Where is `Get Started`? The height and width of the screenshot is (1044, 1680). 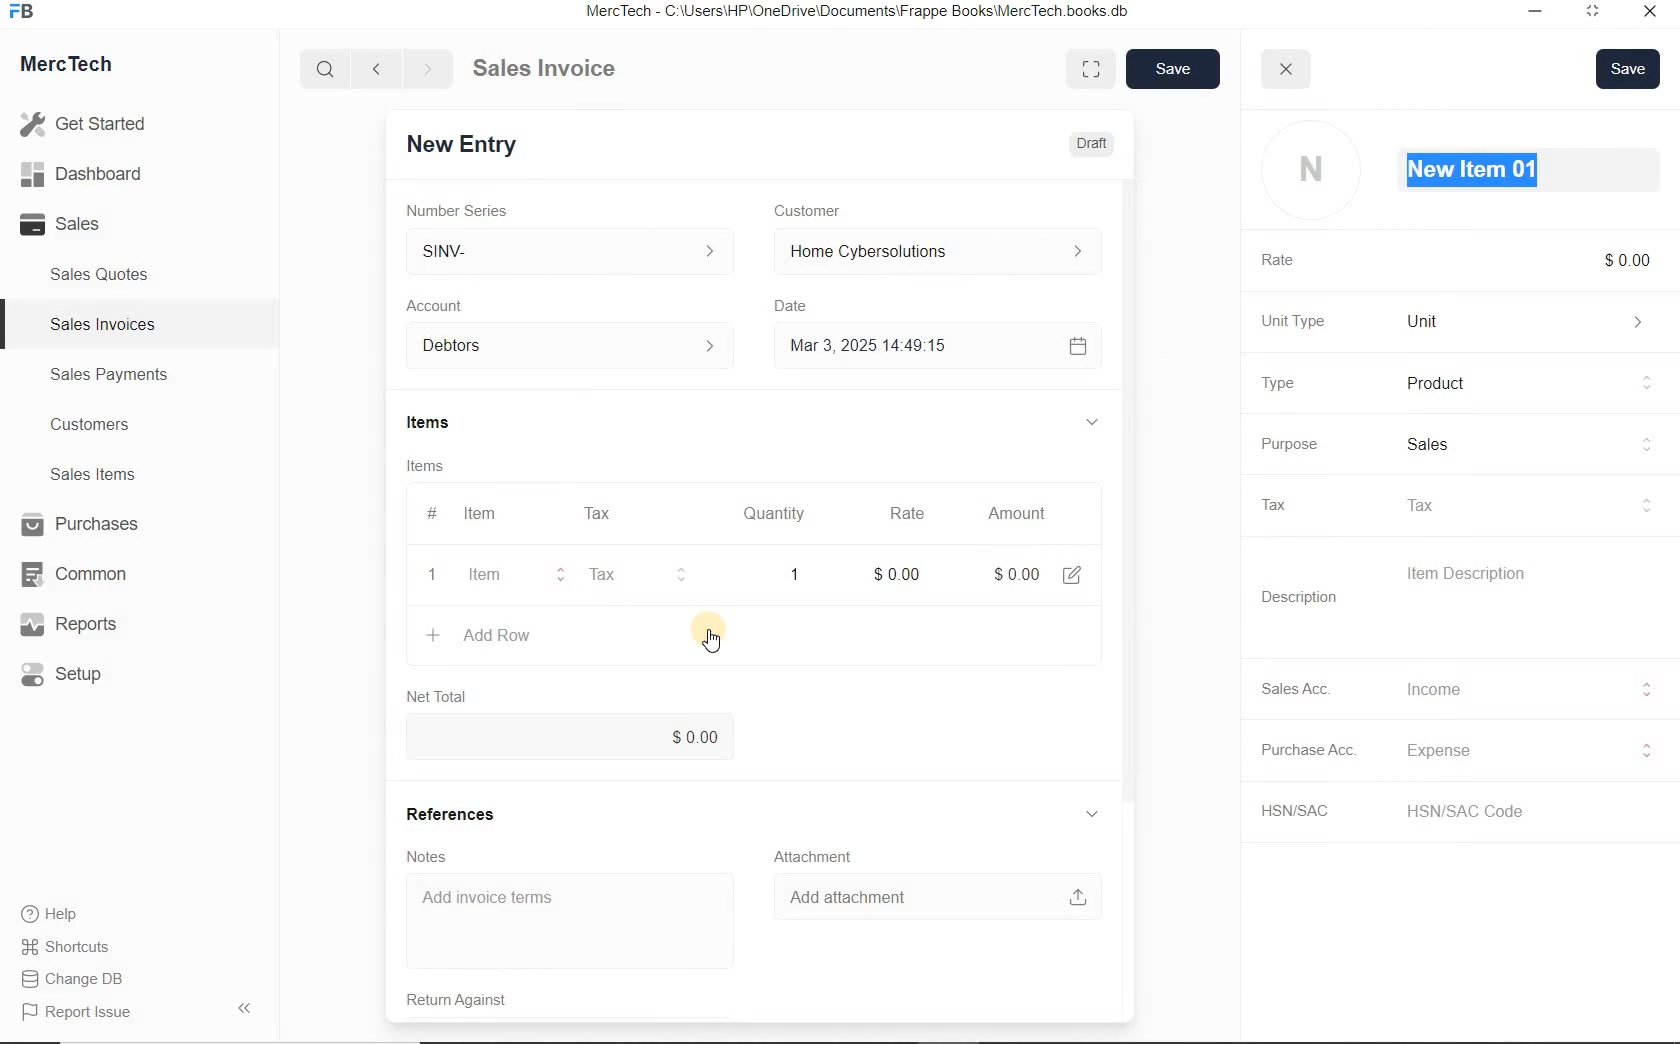 Get Started is located at coordinates (90, 124).